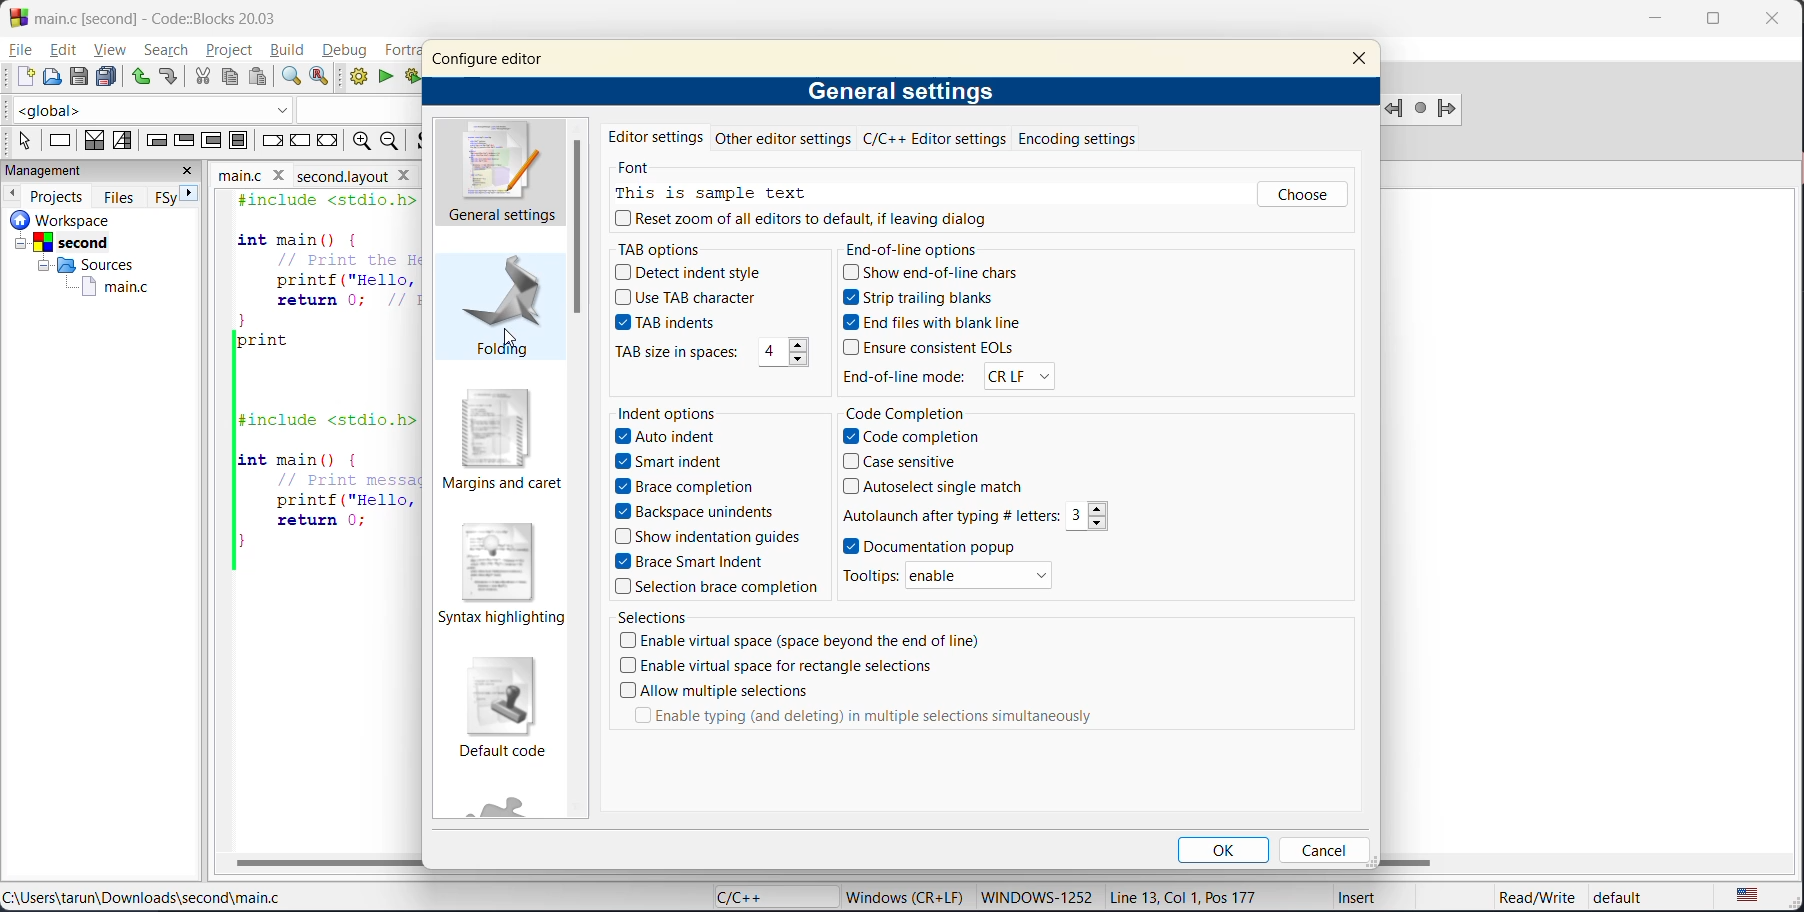  What do you see at coordinates (1227, 853) in the screenshot?
I see `ok` at bounding box center [1227, 853].